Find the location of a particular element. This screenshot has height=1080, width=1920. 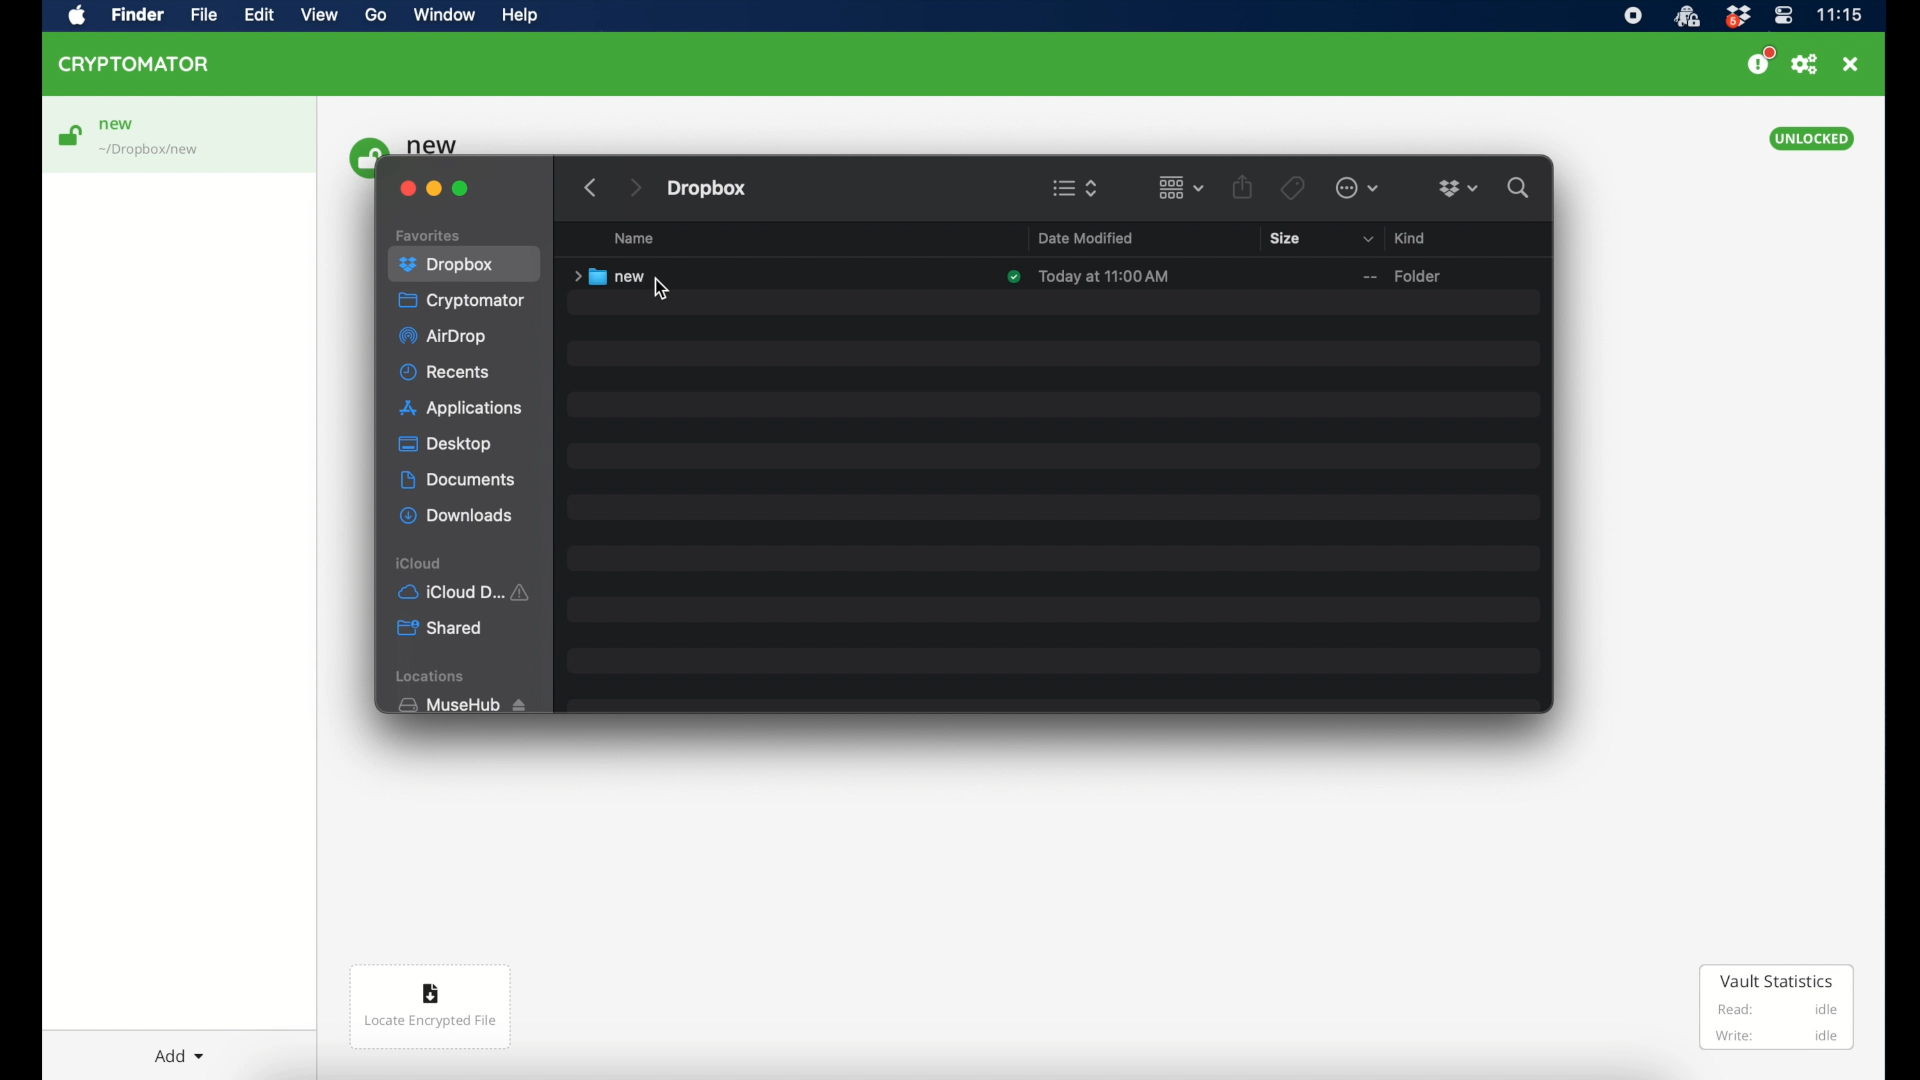

tags is located at coordinates (1293, 189).